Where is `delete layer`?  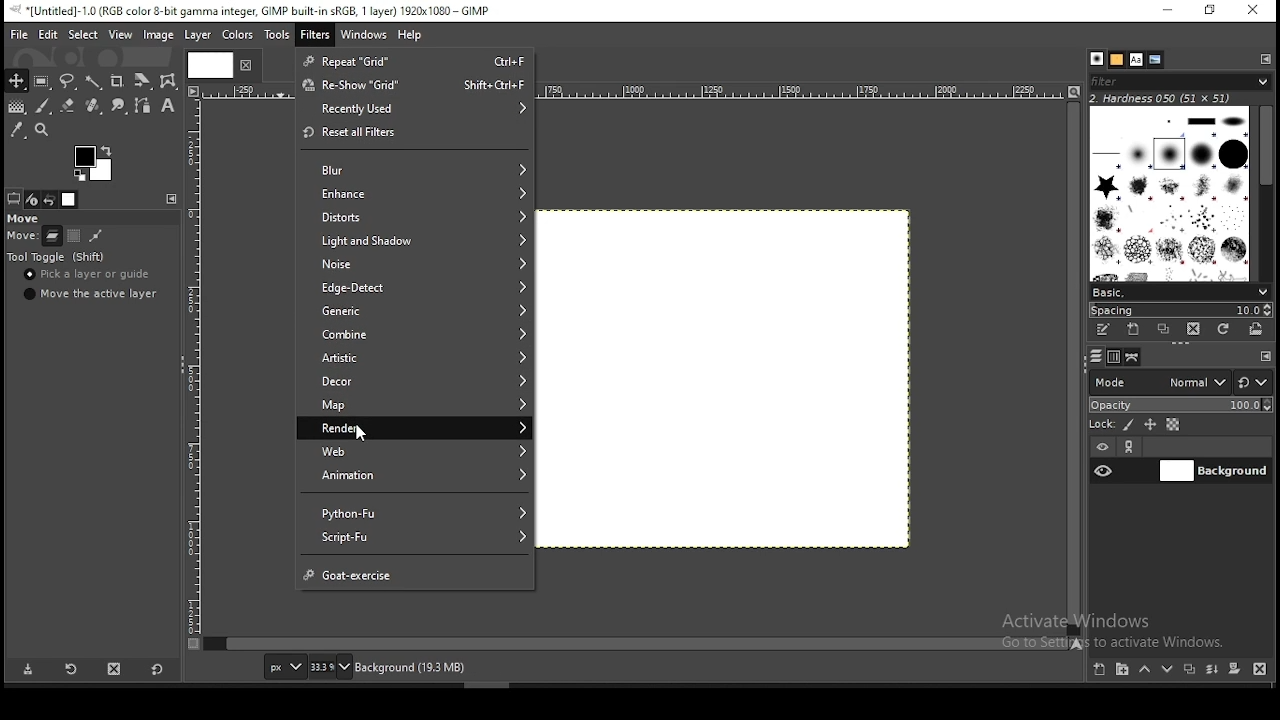 delete layer is located at coordinates (1258, 670).